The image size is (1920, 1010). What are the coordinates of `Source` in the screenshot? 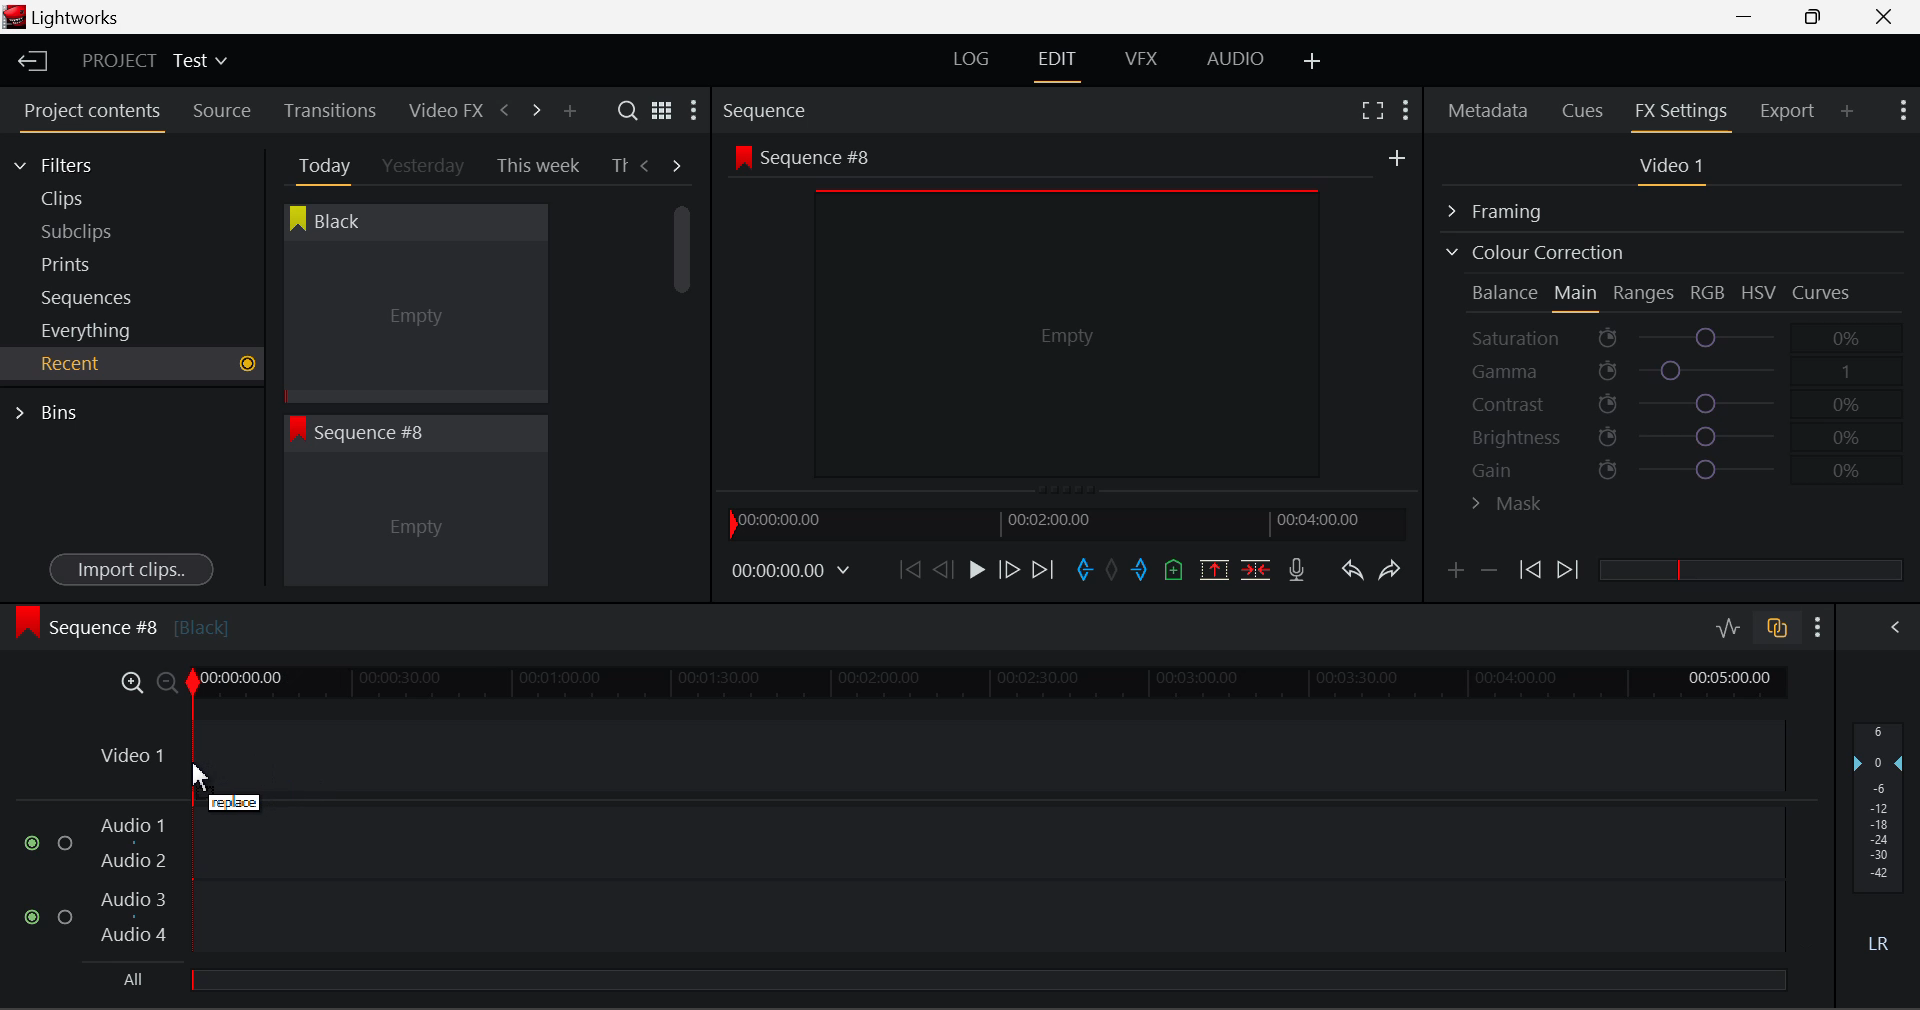 It's located at (222, 111).